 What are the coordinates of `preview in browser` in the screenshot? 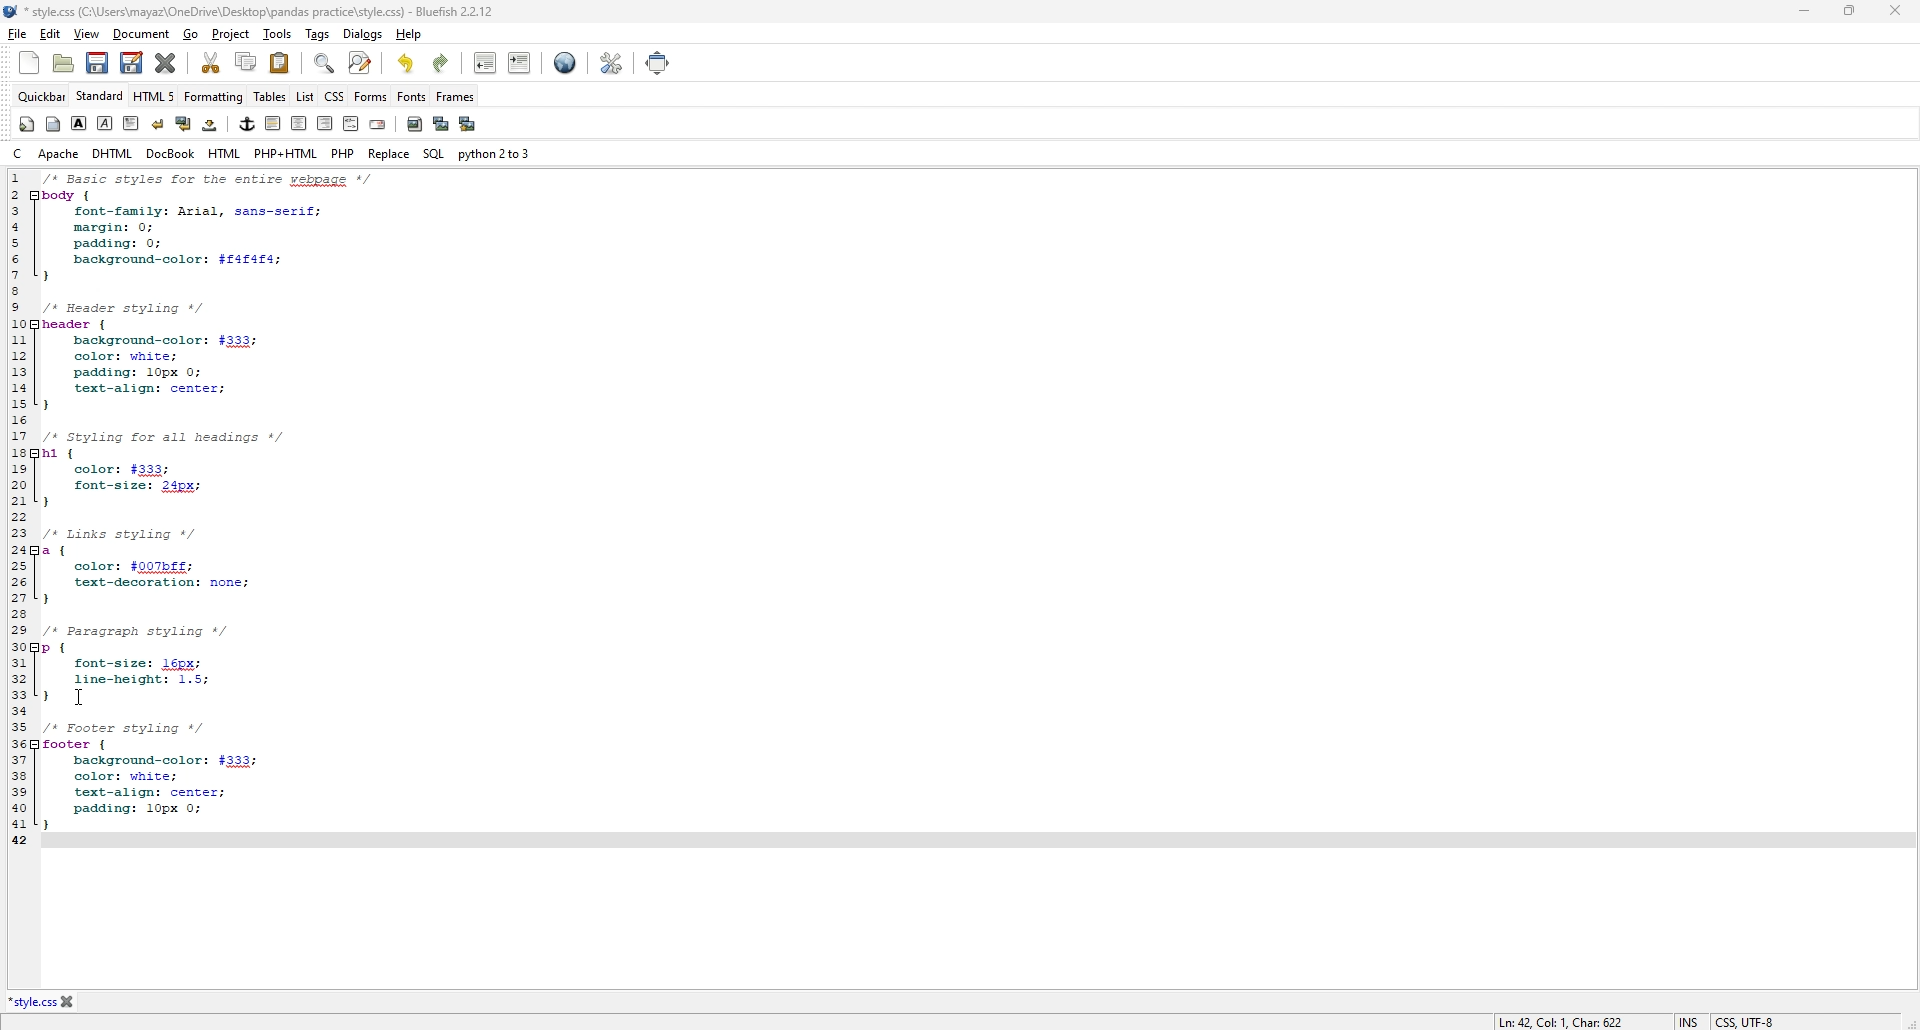 It's located at (564, 64).